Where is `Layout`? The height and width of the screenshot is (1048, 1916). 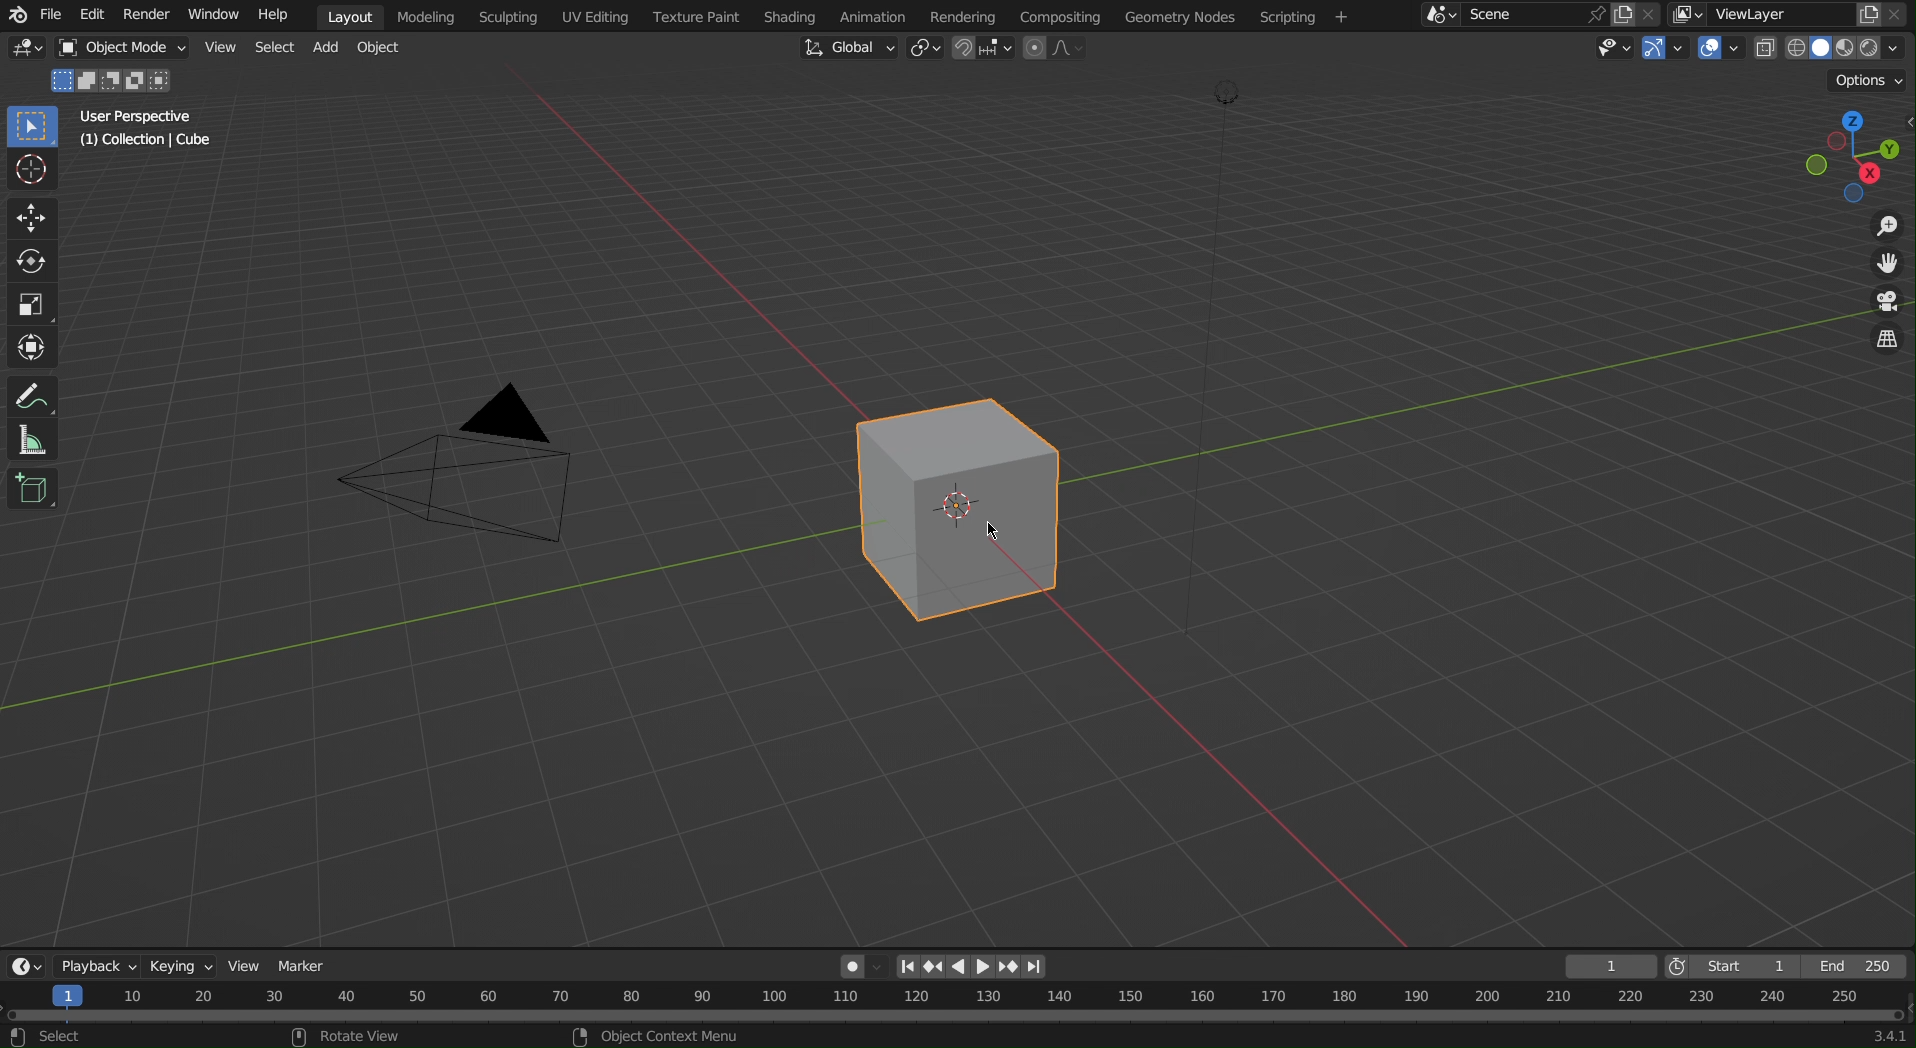 Layout is located at coordinates (345, 14).